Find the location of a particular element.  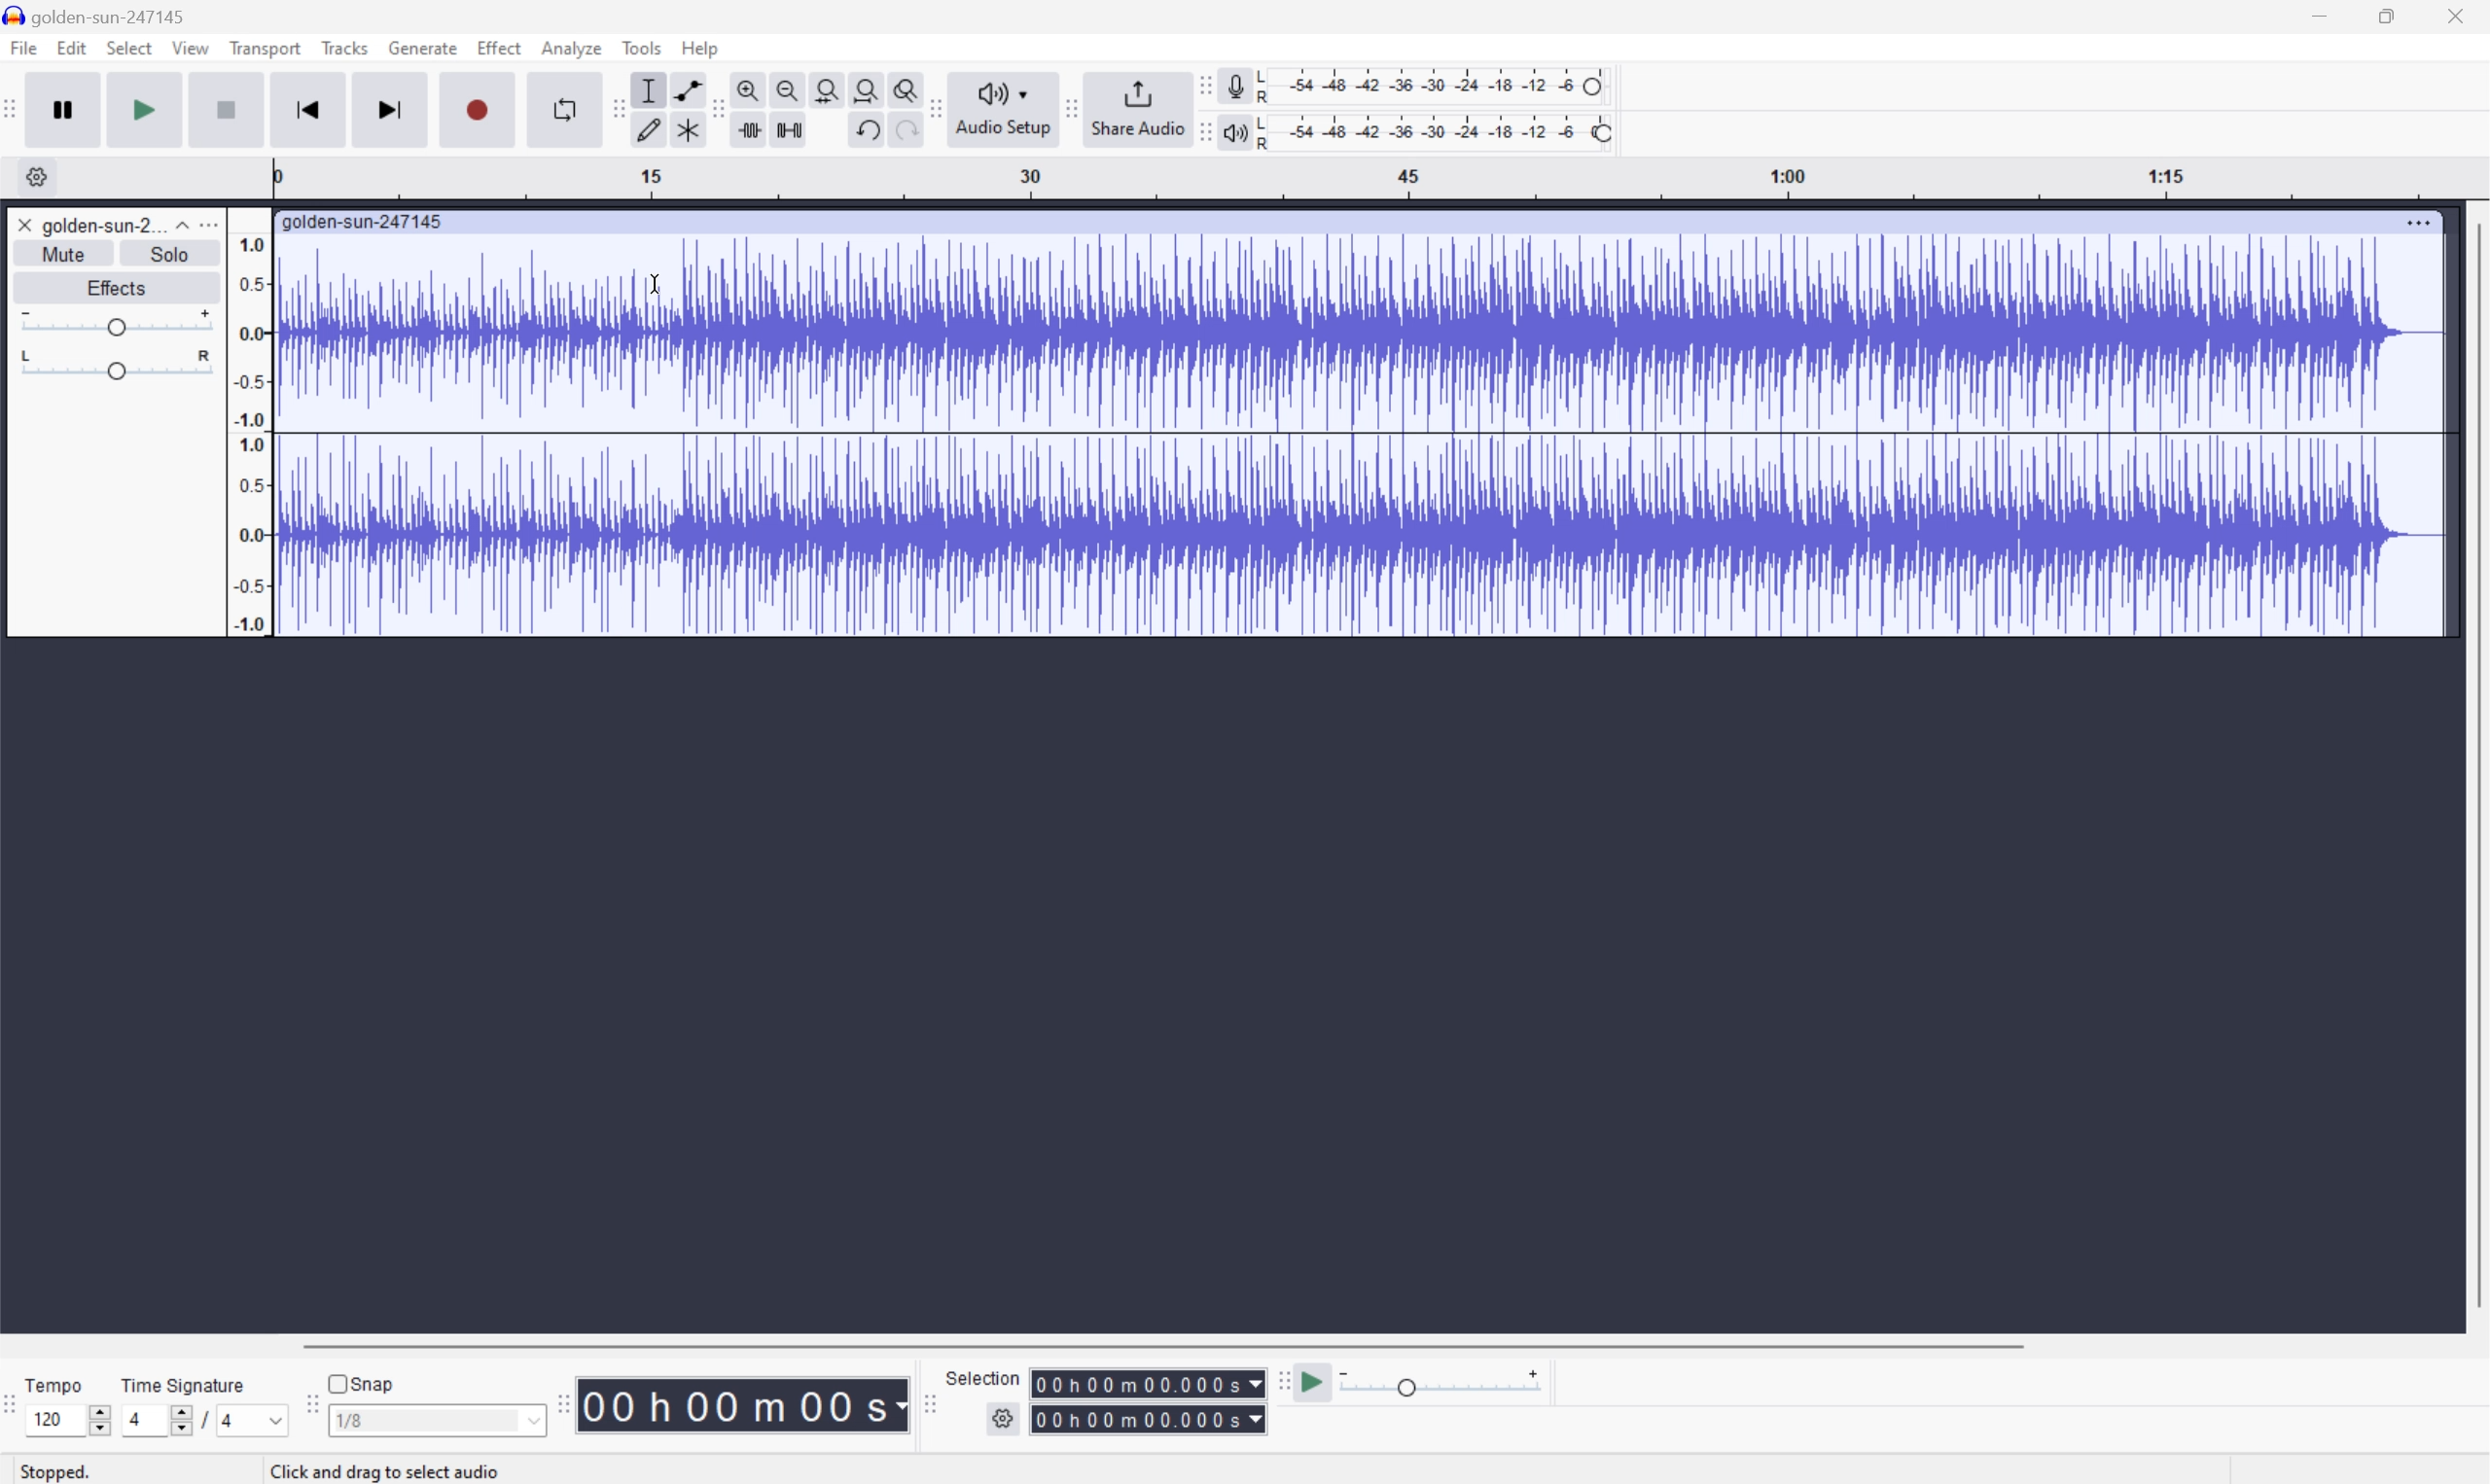

Selection is located at coordinates (1149, 1401).